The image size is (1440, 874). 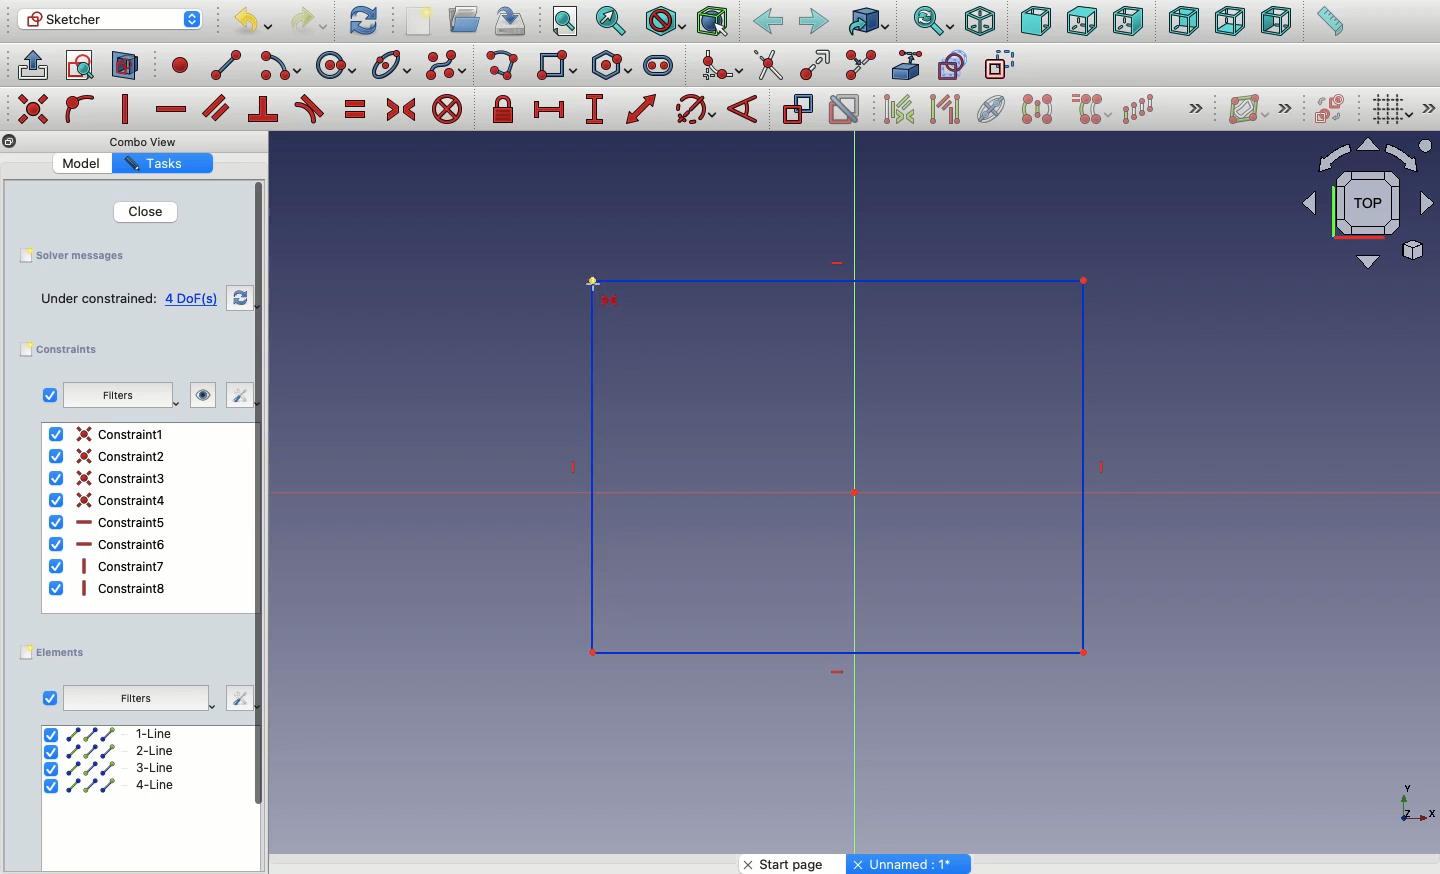 What do you see at coordinates (159, 164) in the screenshot?
I see `Tasks` at bounding box center [159, 164].